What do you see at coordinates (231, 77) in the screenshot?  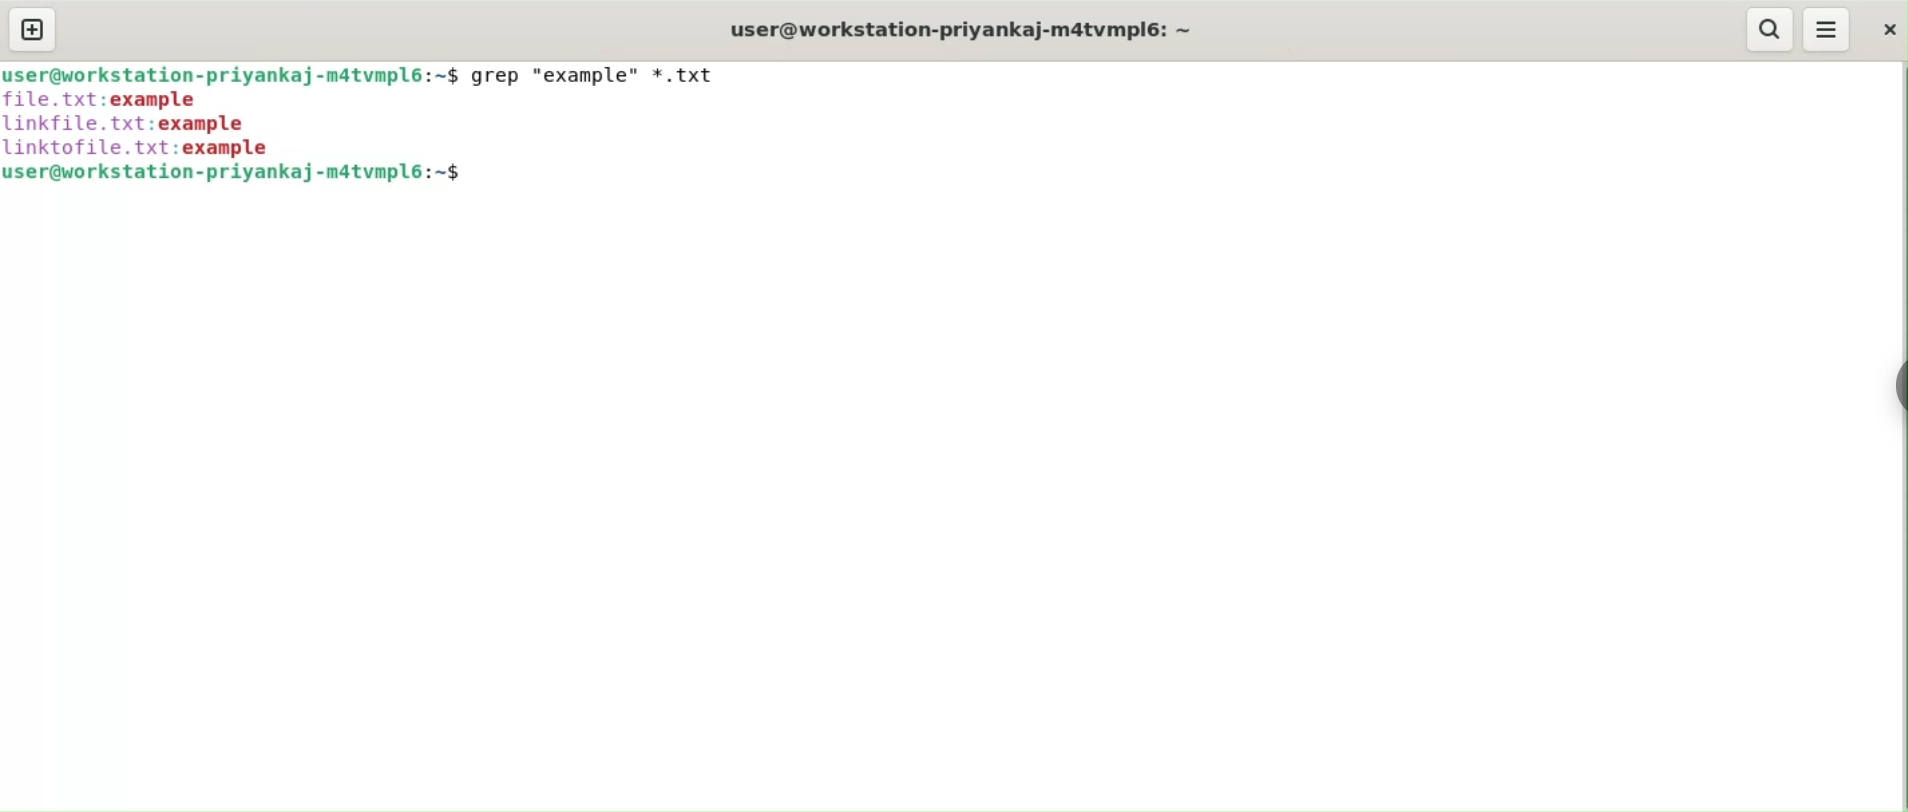 I see `user@workstation-priyankaj-matvmpiLo:~%` at bounding box center [231, 77].